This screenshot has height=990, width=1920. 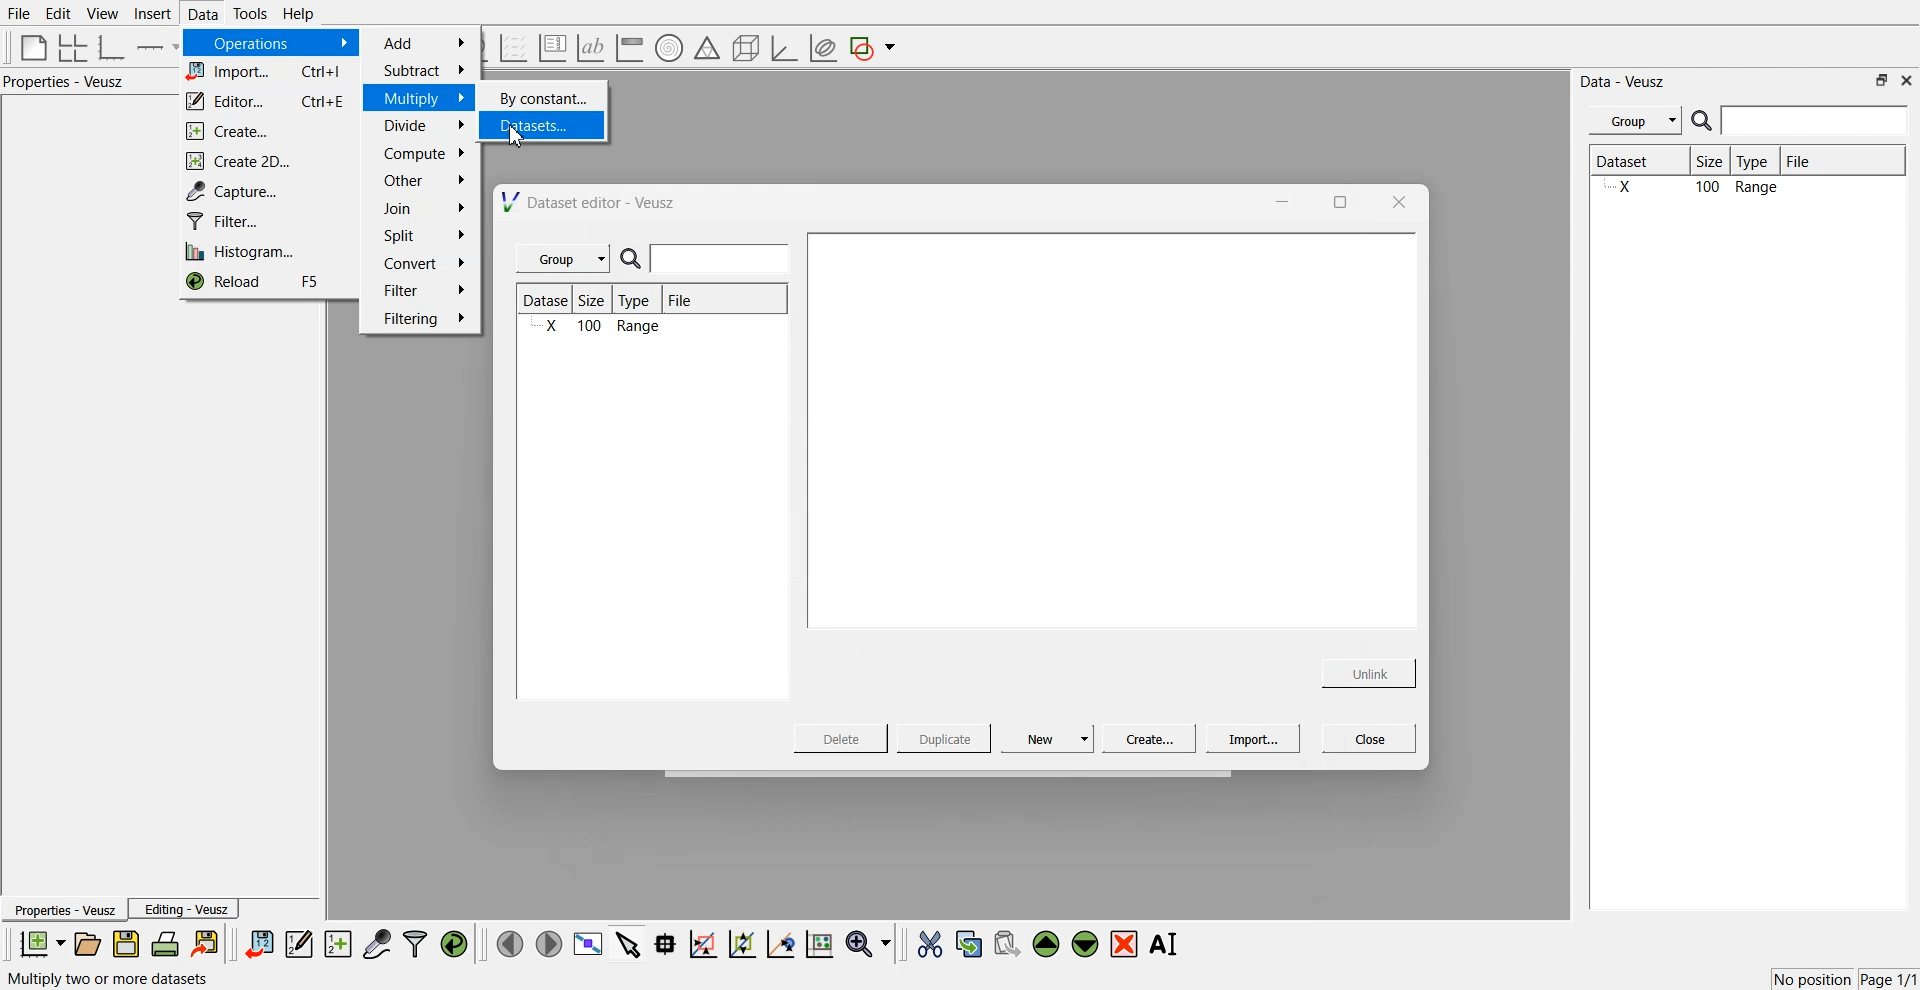 What do you see at coordinates (1168, 944) in the screenshot?
I see `Rename the selected widgets` at bounding box center [1168, 944].